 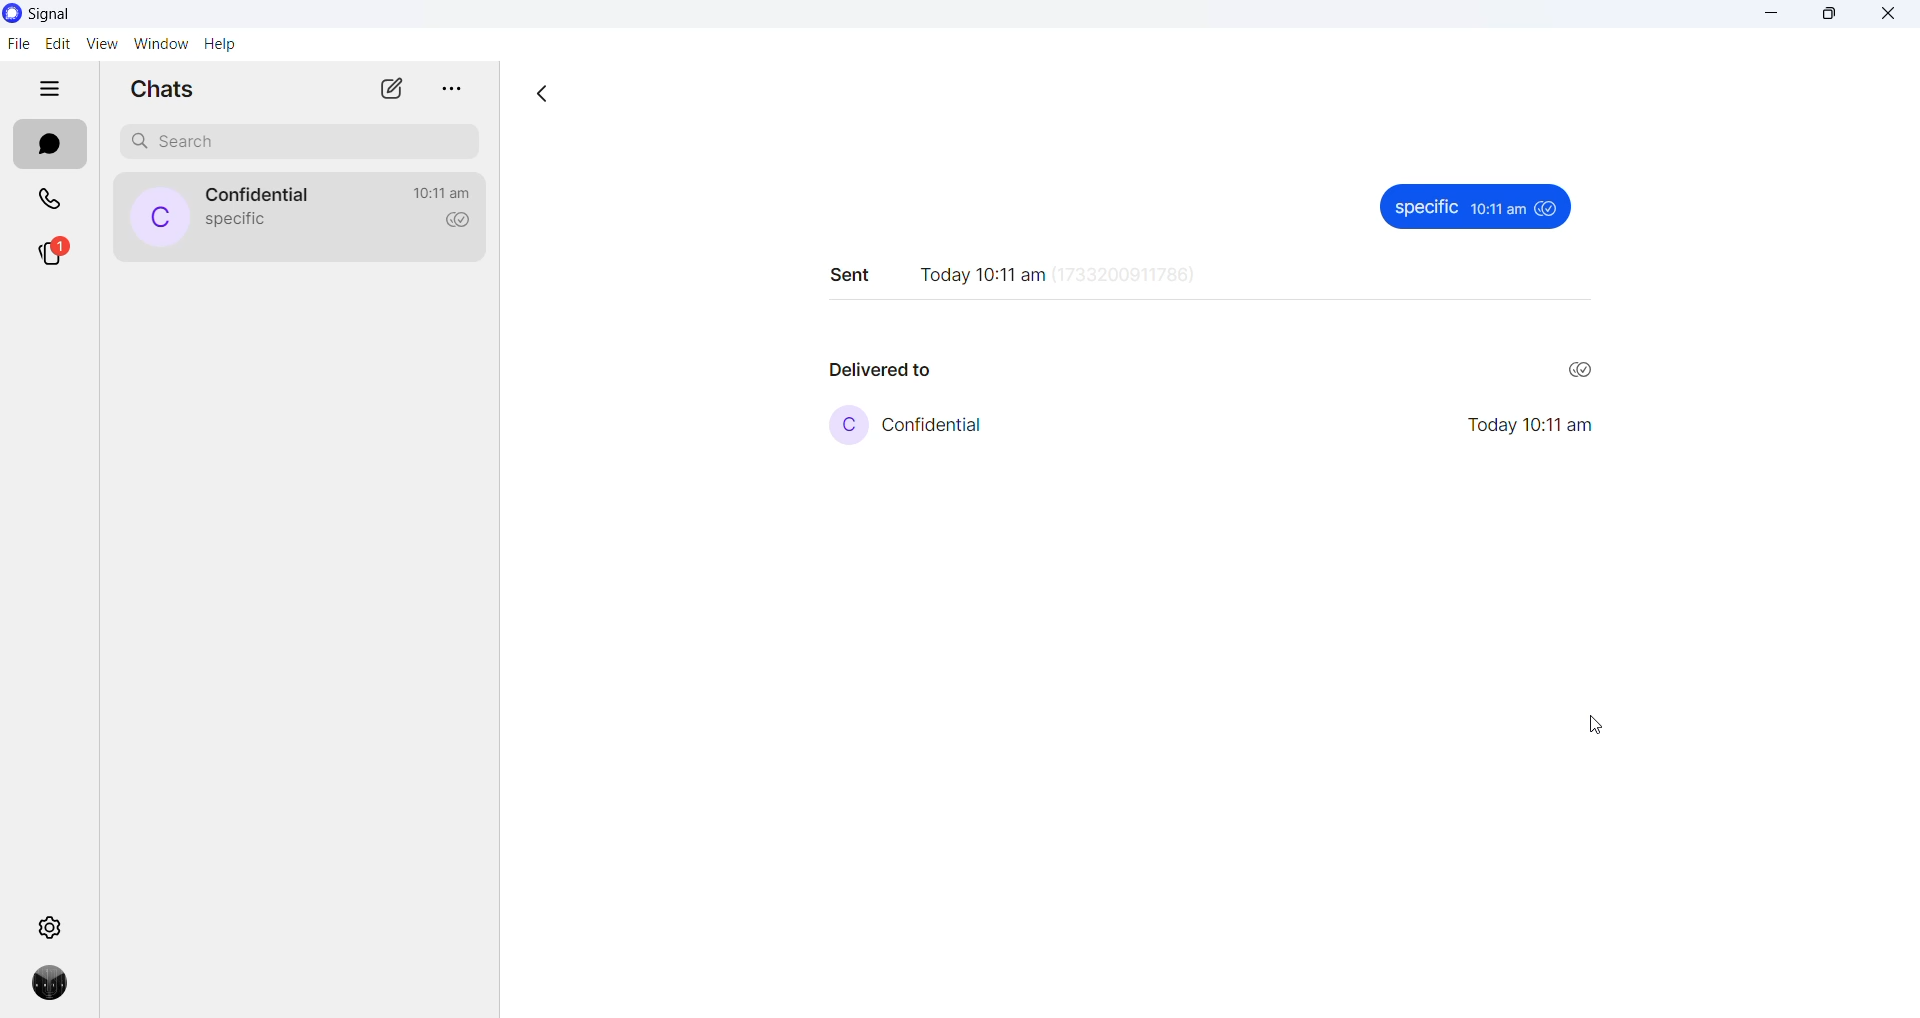 I want to click on minimize, so click(x=1774, y=15).